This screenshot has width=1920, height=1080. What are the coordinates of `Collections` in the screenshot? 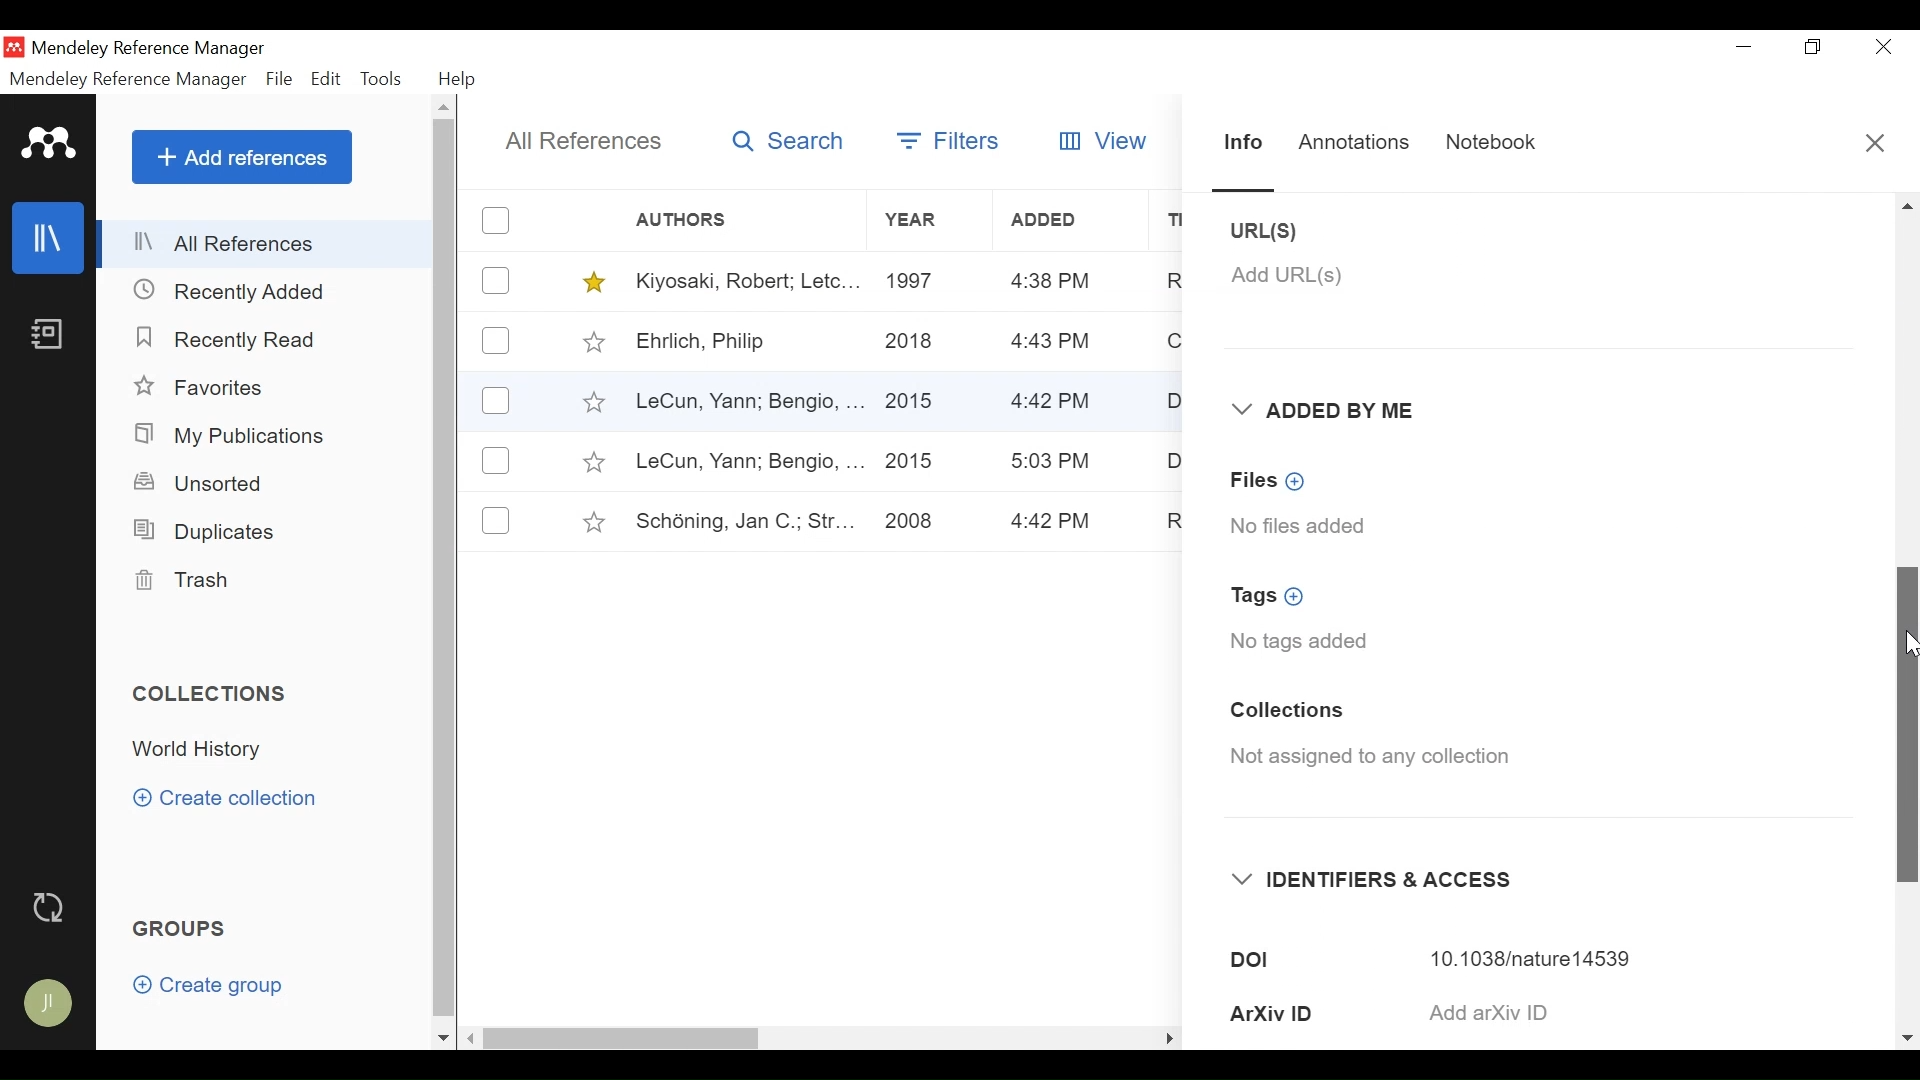 It's located at (1286, 713).